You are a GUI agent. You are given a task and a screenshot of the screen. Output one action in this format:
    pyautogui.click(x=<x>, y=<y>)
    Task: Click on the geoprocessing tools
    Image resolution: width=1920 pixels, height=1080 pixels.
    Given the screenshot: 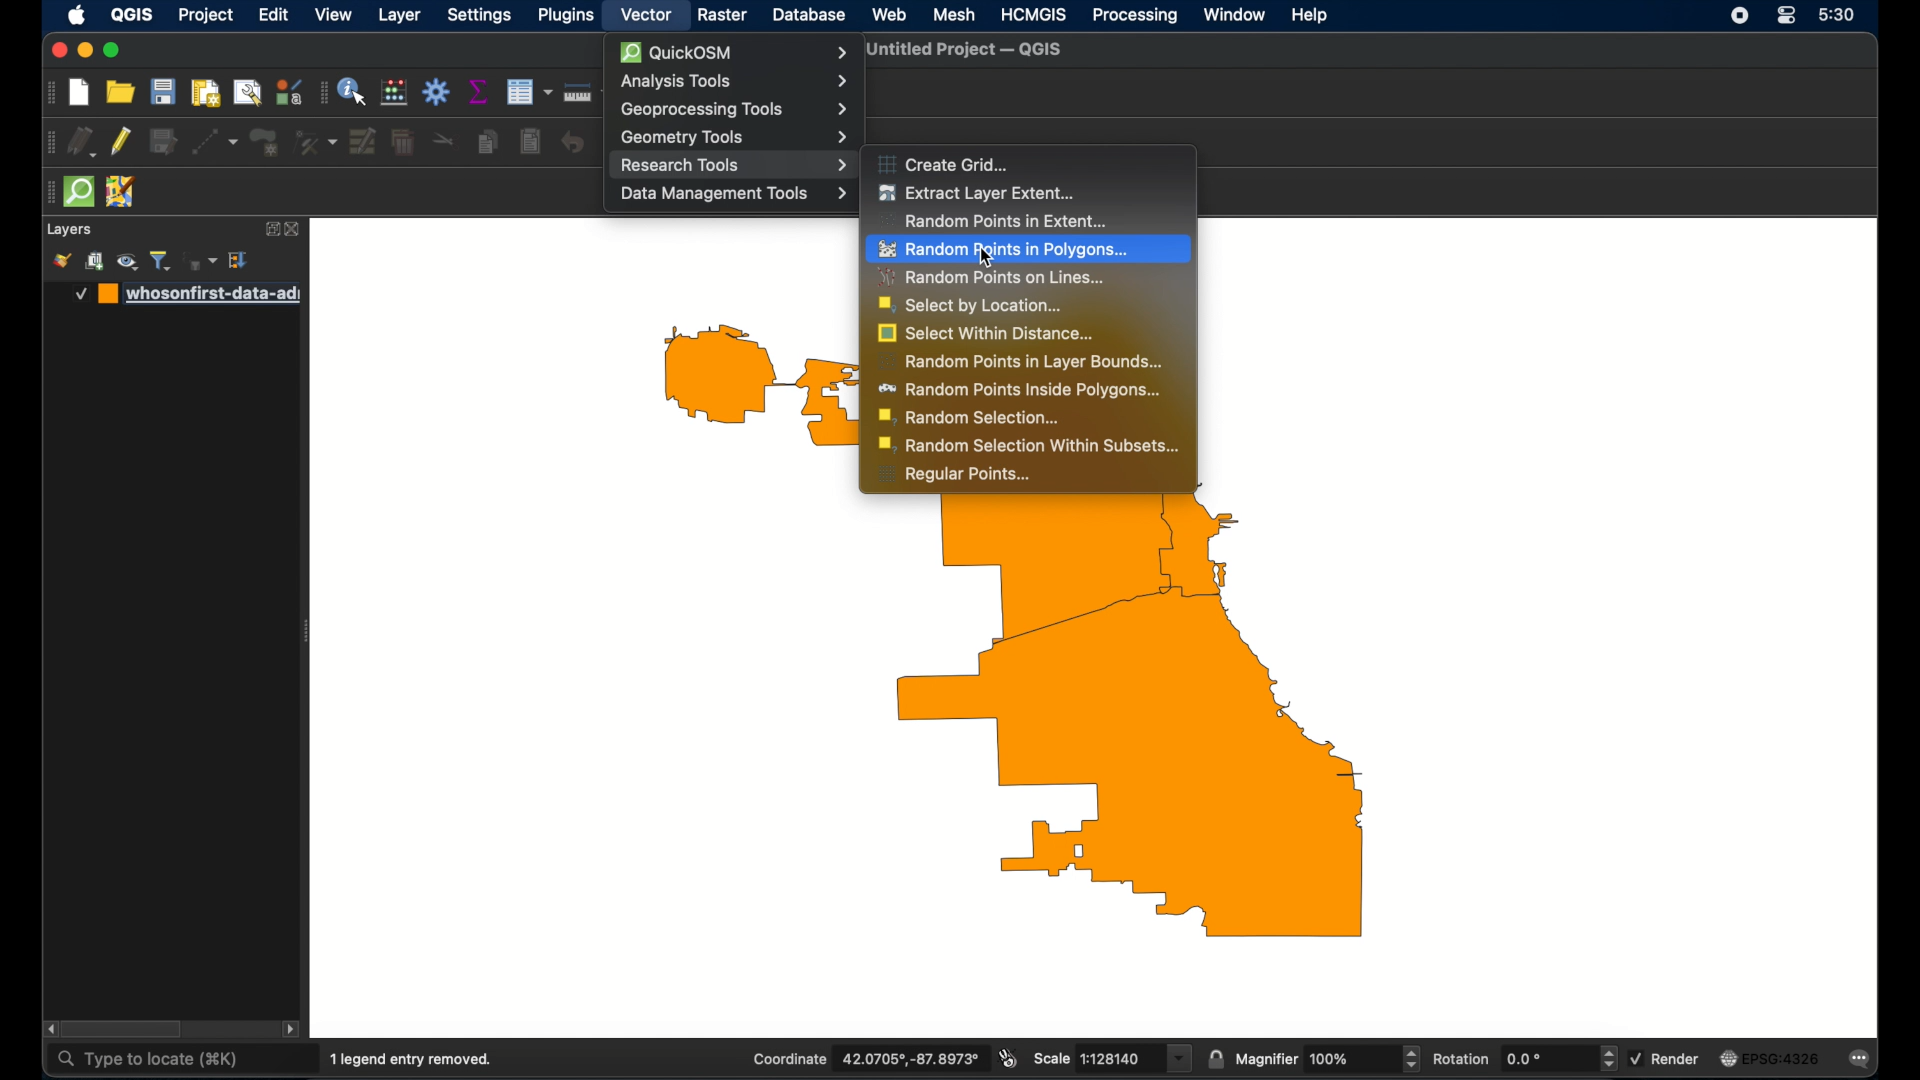 What is the action you would take?
    pyautogui.click(x=732, y=108)
    